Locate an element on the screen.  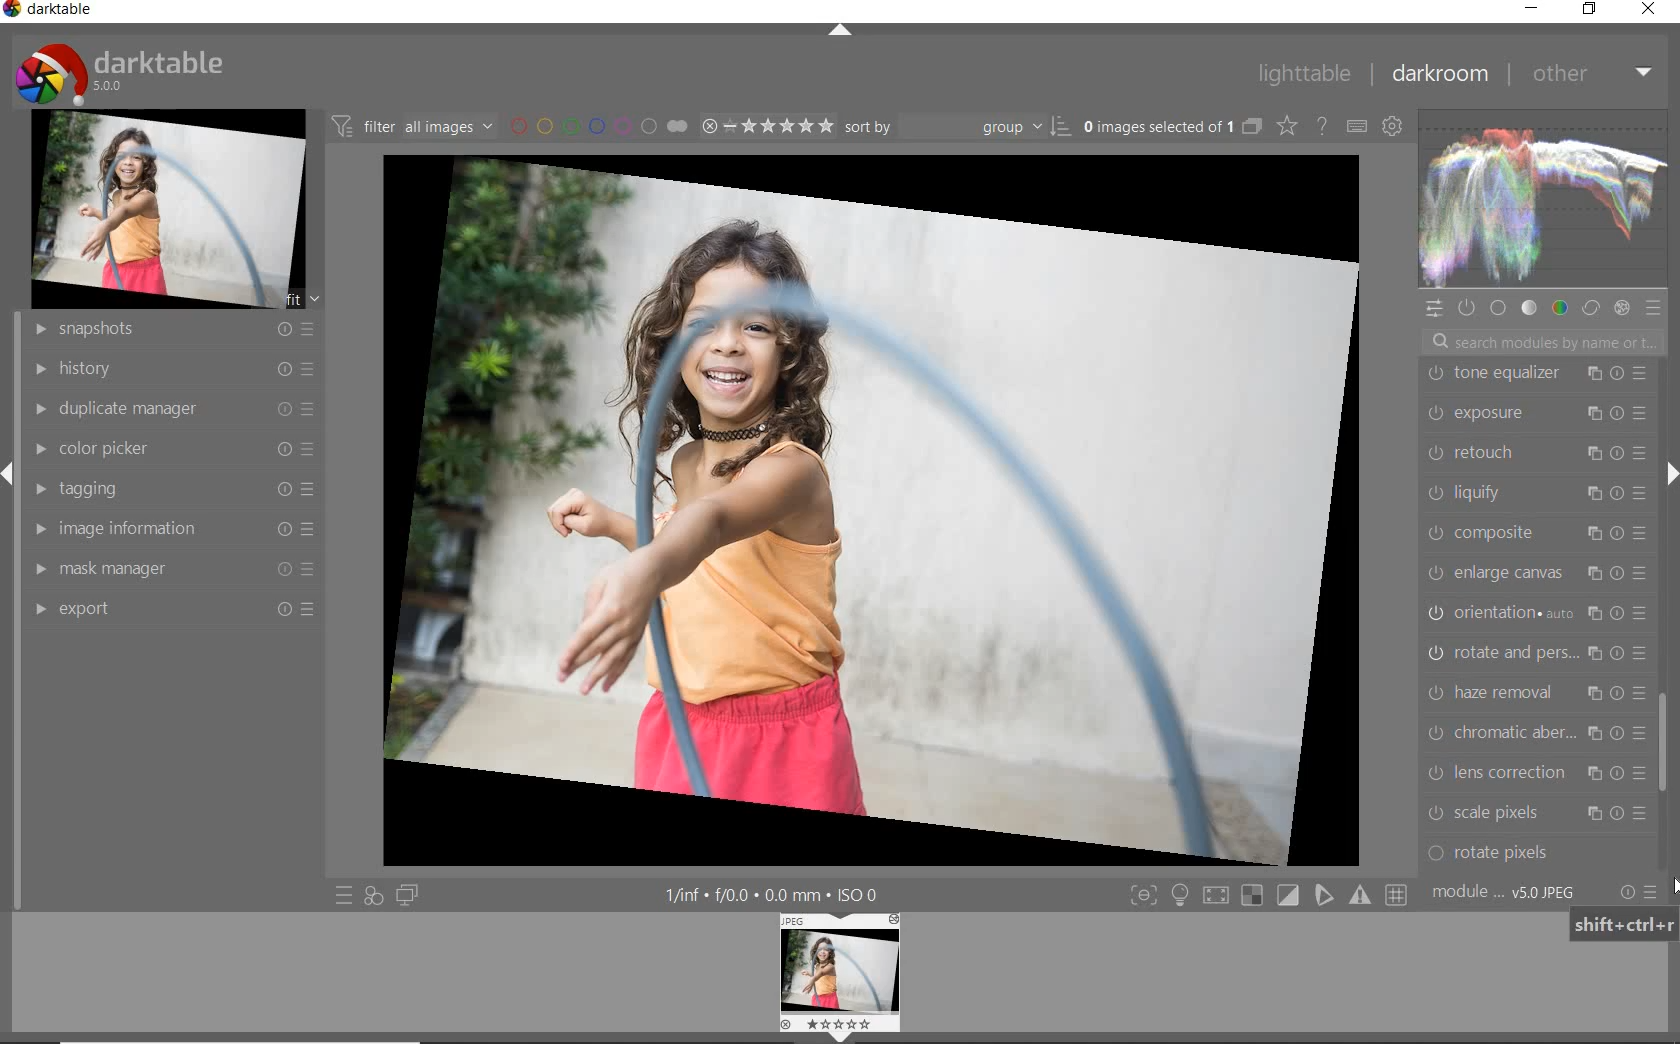
darkroom is located at coordinates (1441, 72).